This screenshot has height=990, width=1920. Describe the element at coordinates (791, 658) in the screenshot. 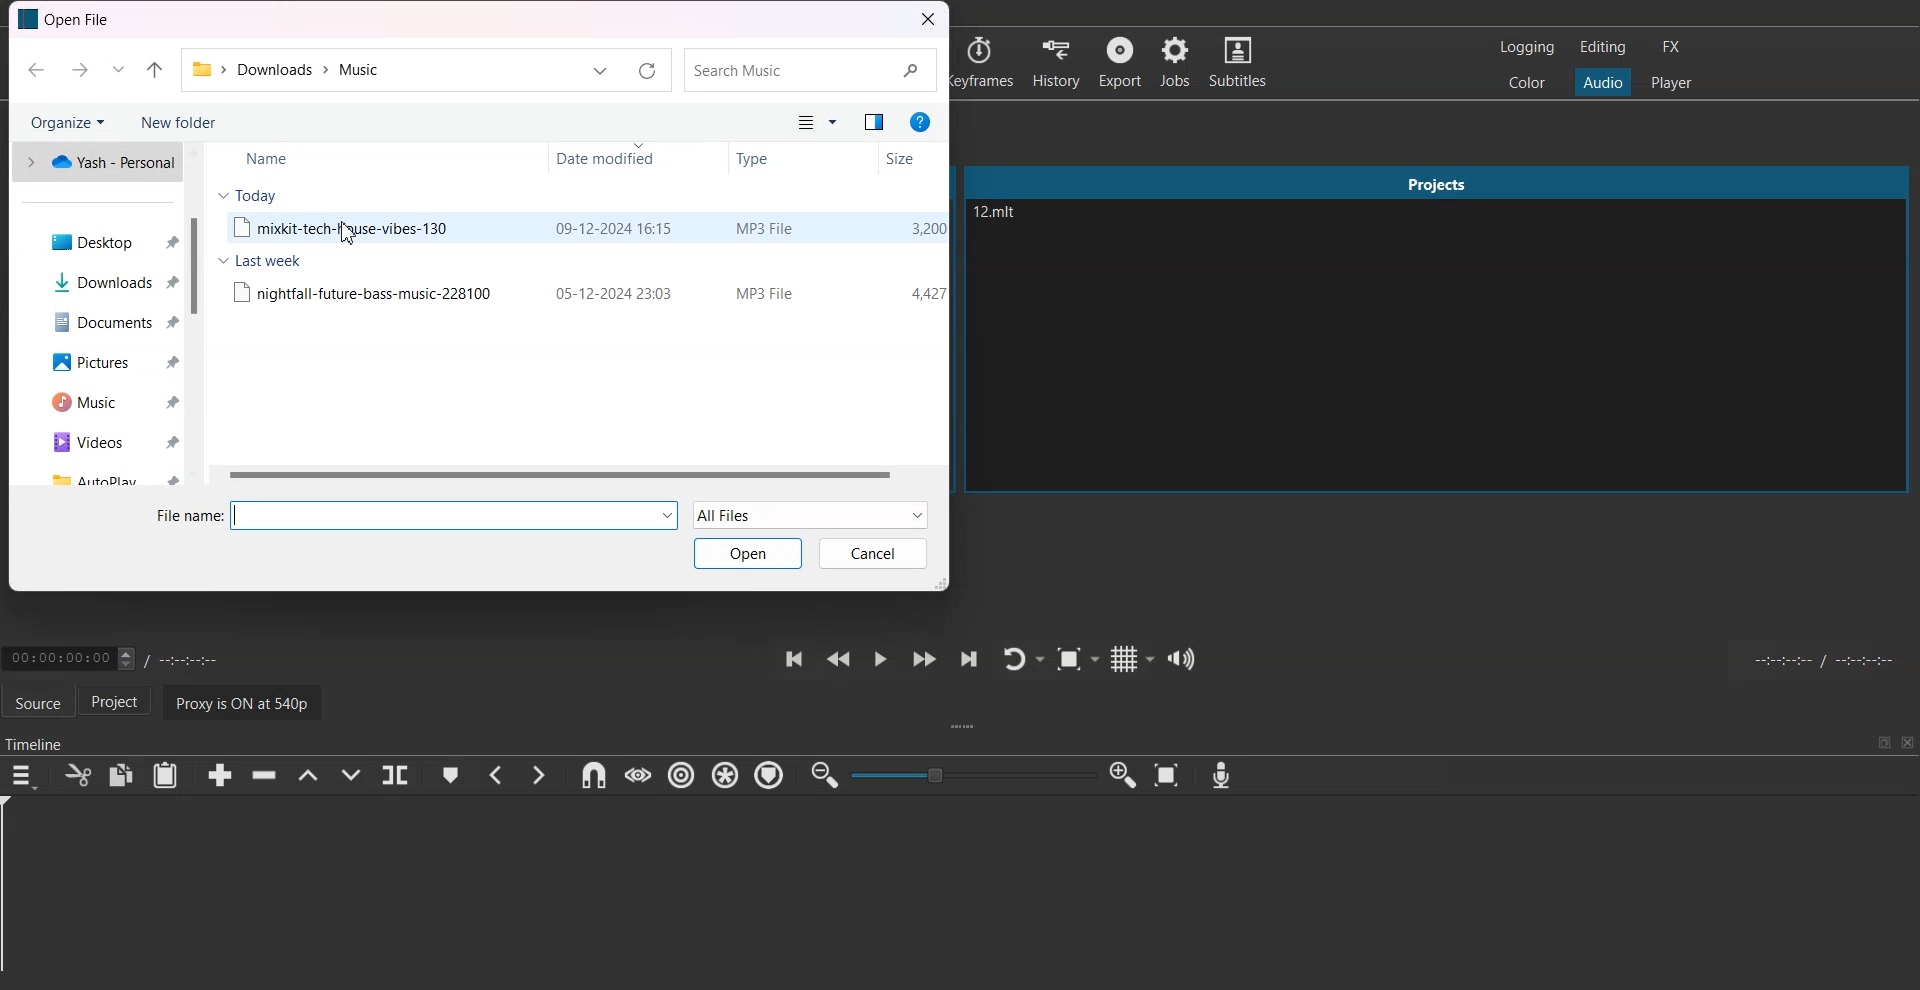

I see `Skip to the previous point` at that location.